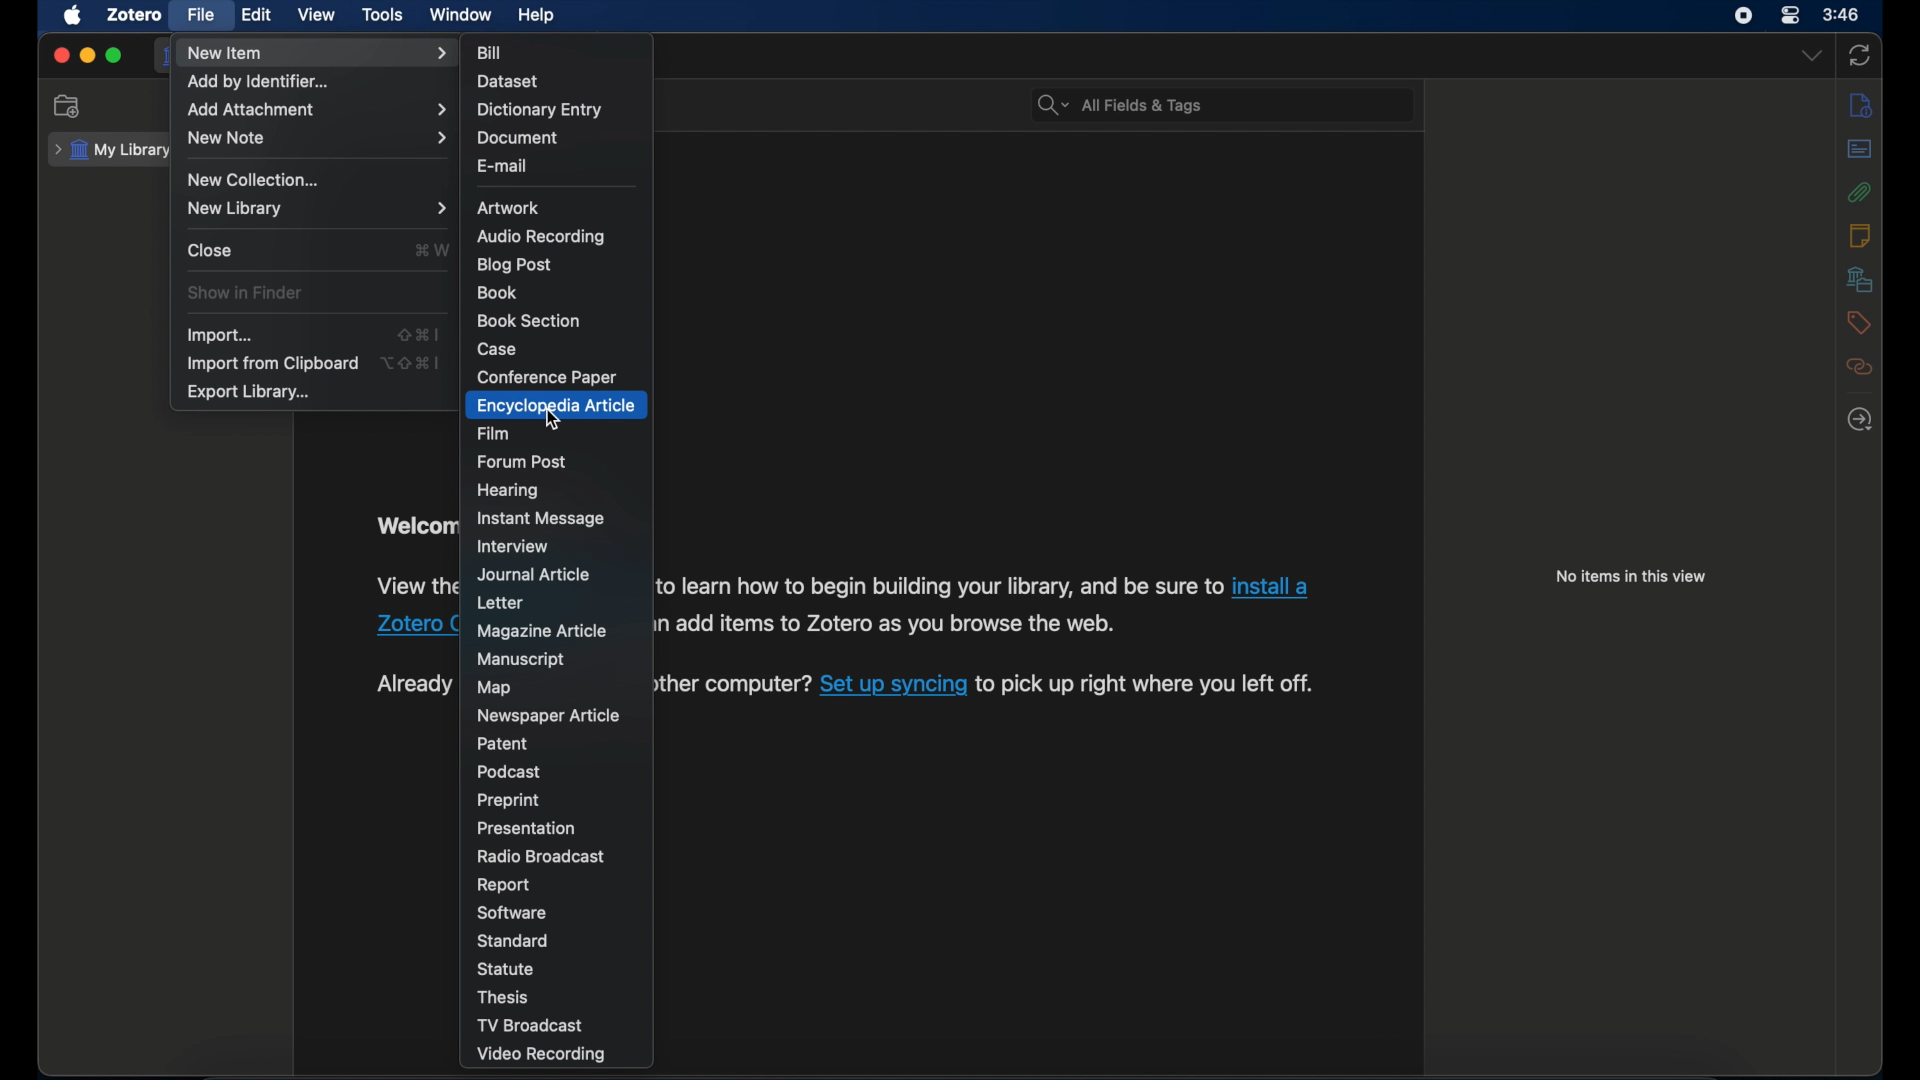 The image size is (1920, 1080). Describe the element at coordinates (506, 968) in the screenshot. I see `statue` at that location.